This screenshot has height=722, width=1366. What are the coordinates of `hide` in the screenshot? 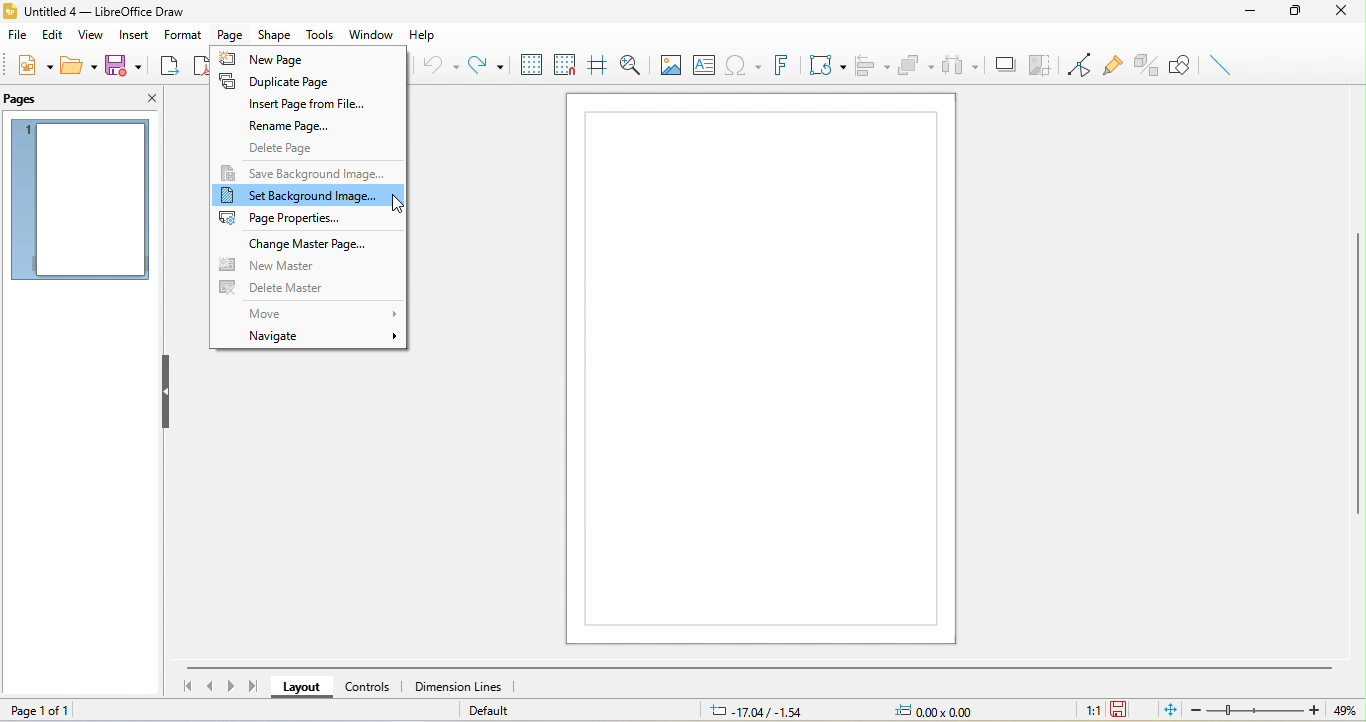 It's located at (164, 392).